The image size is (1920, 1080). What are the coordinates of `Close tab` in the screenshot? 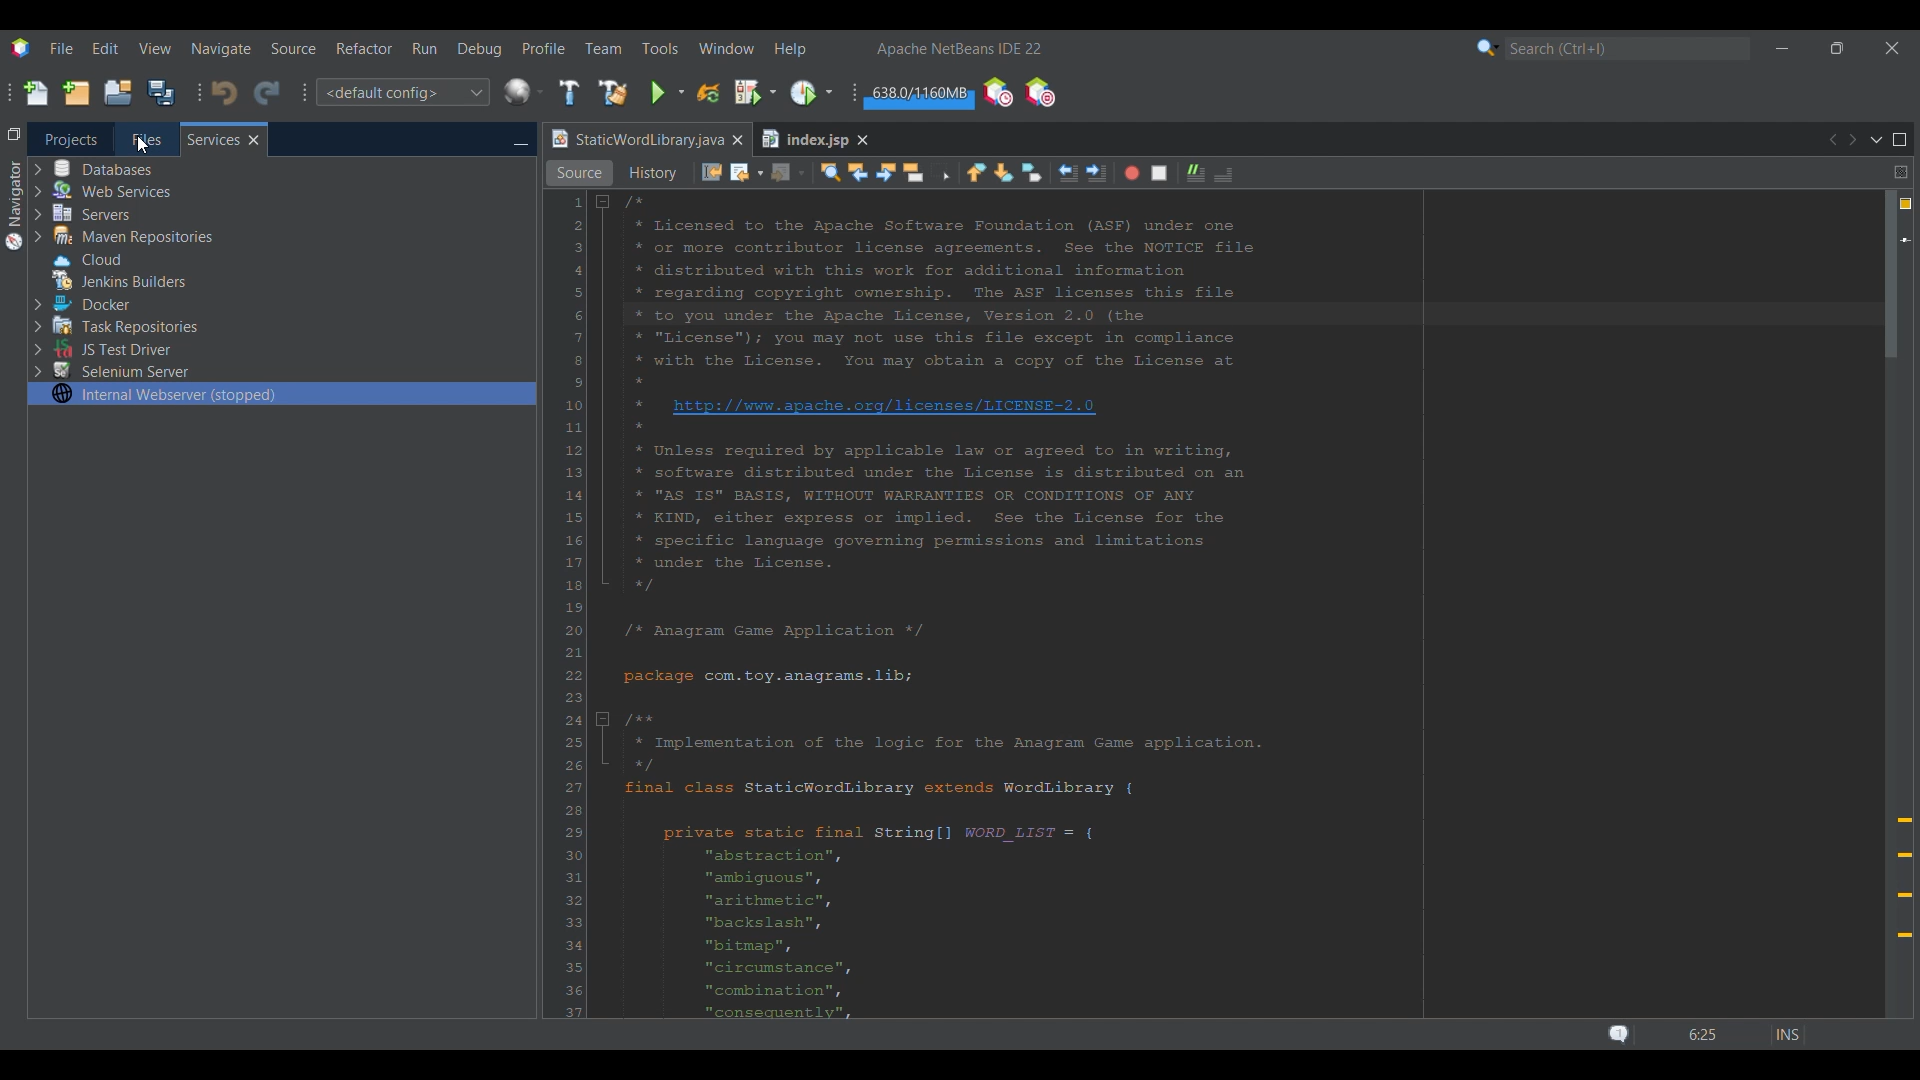 It's located at (254, 140).